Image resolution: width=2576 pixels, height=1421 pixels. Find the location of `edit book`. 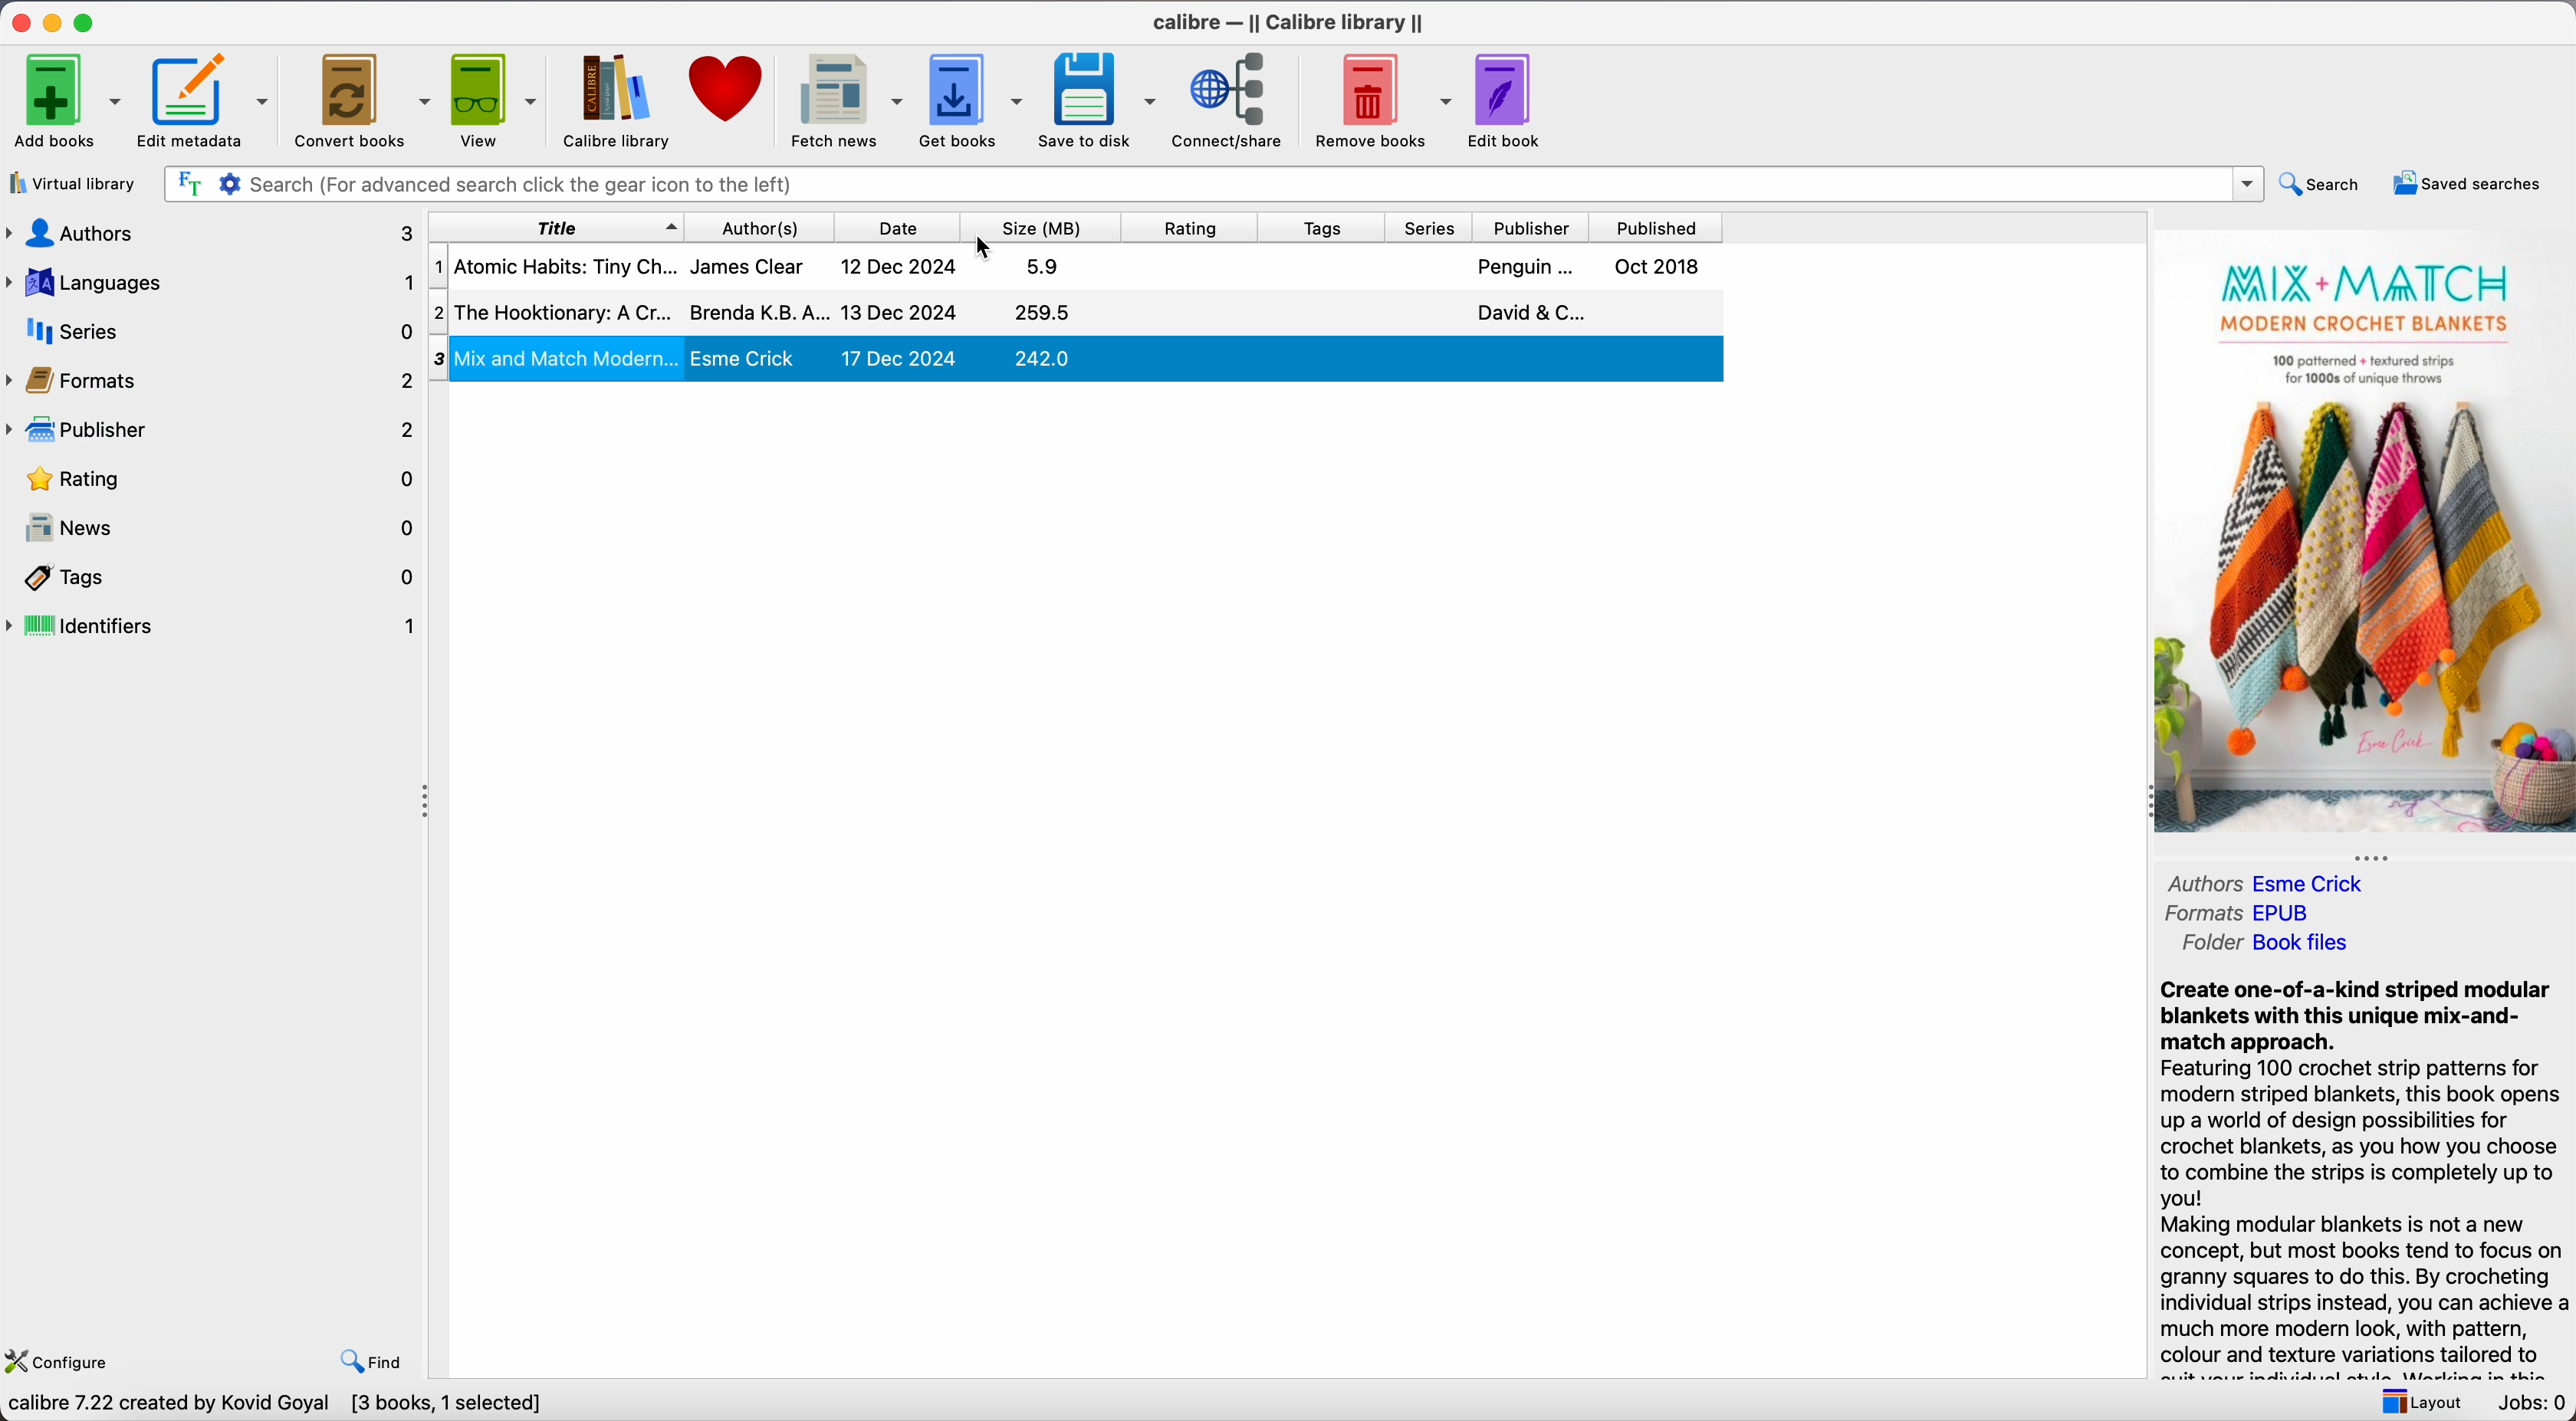

edit book is located at coordinates (1512, 100).